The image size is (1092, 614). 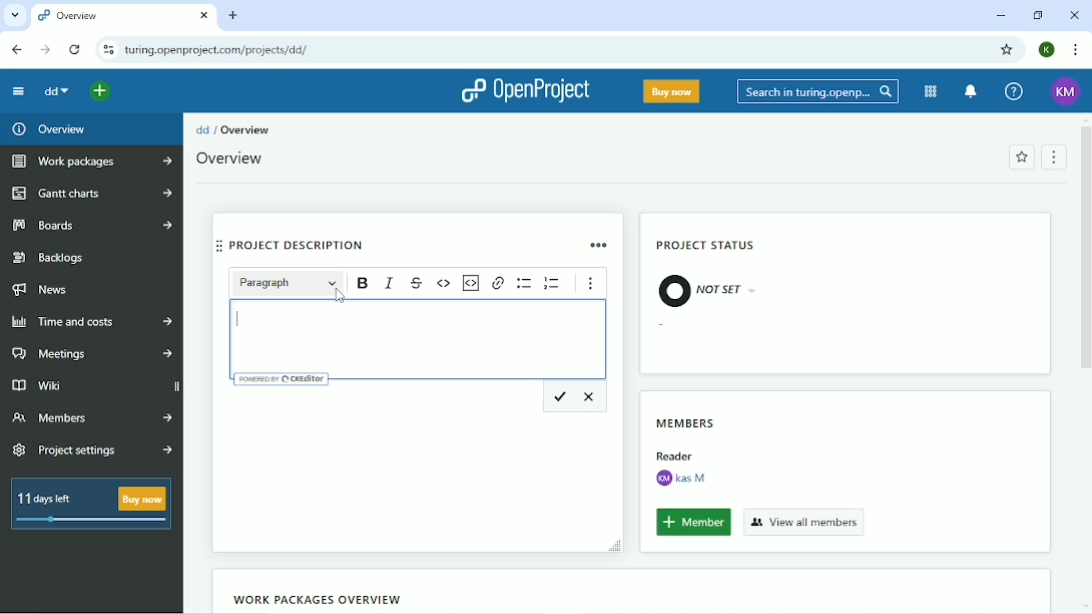 I want to click on Boards, so click(x=92, y=225).